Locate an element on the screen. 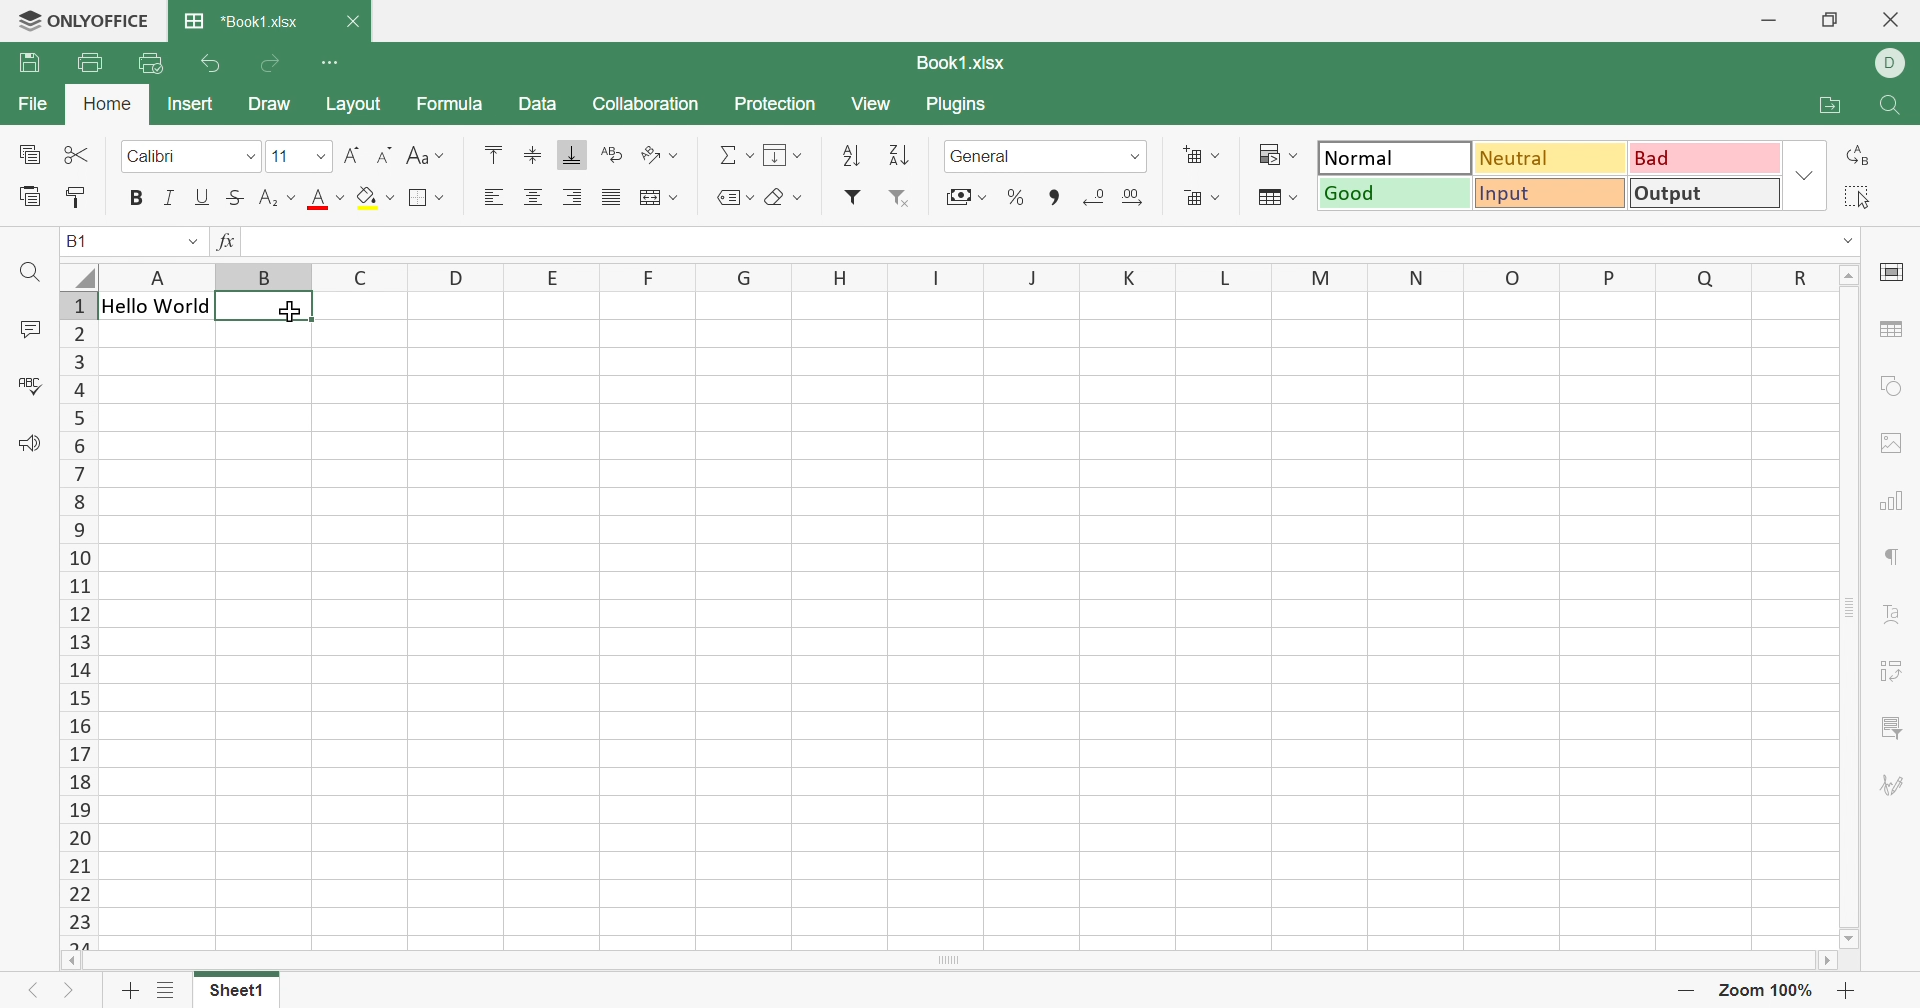  List of sheets is located at coordinates (167, 991).